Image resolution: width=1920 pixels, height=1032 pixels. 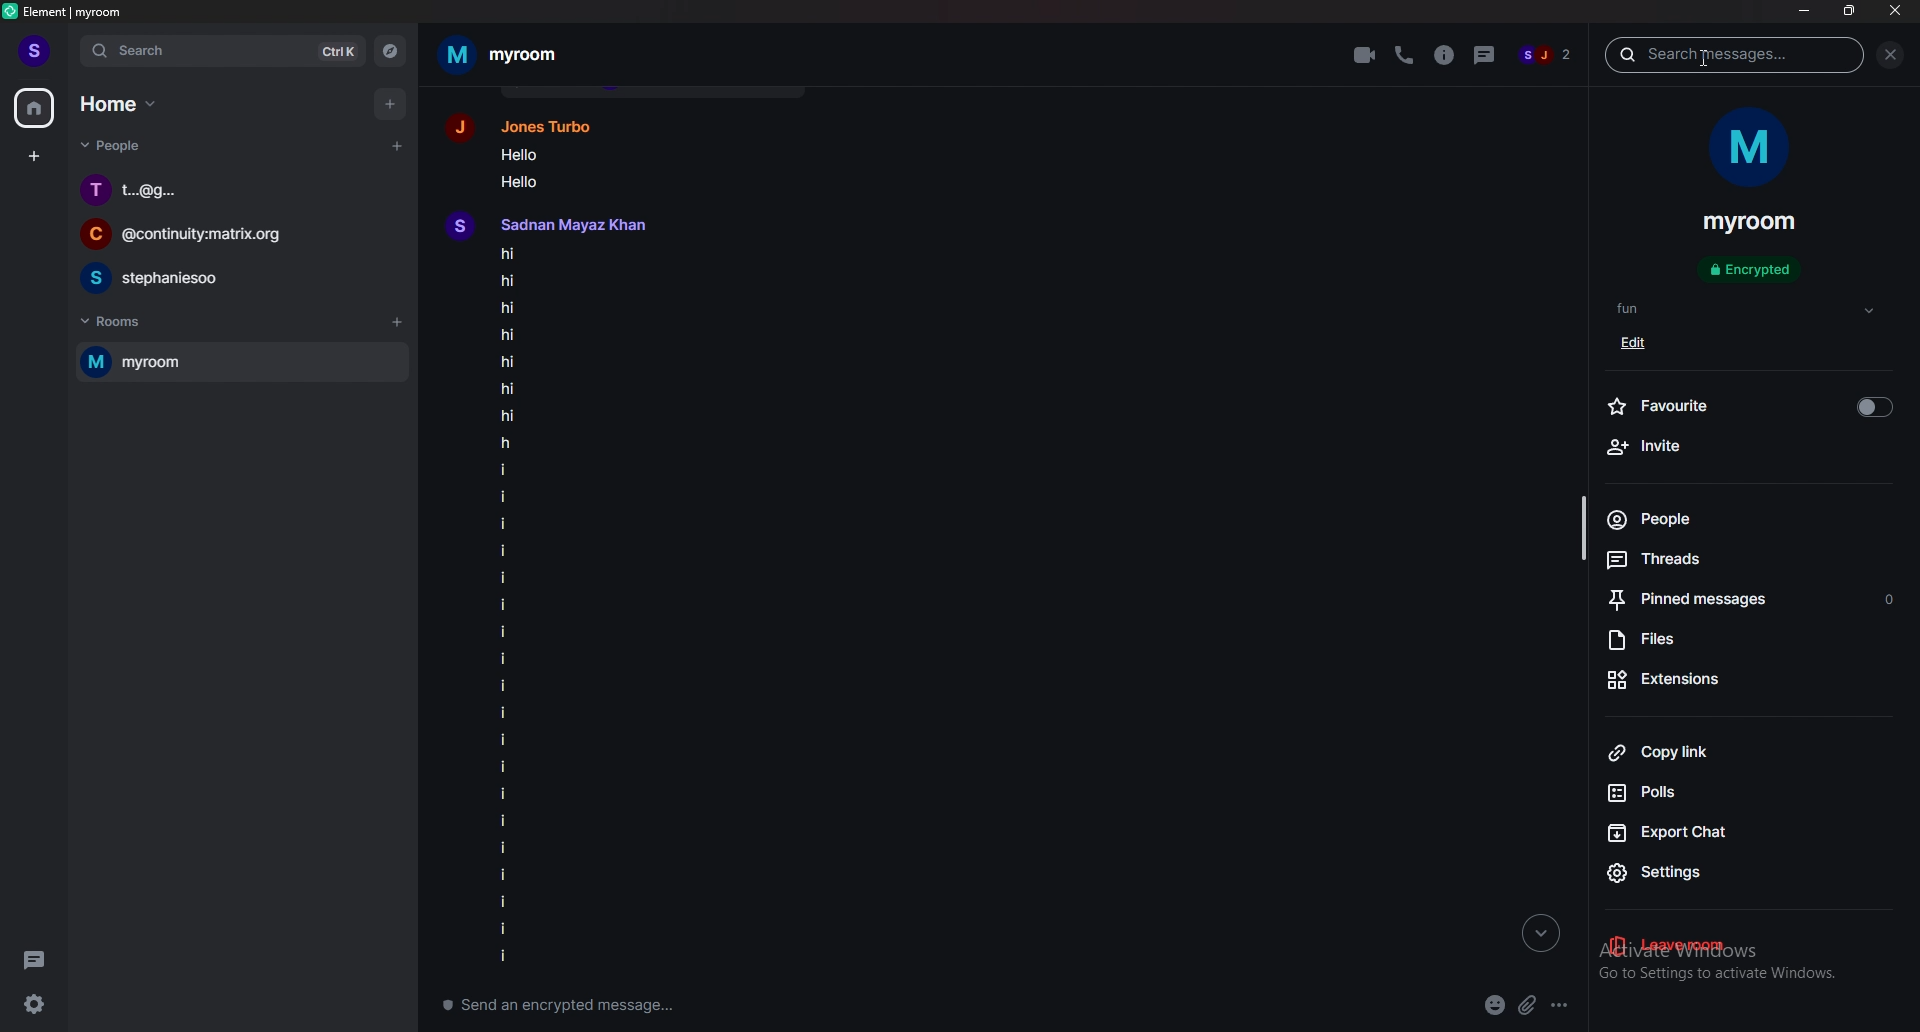 What do you see at coordinates (237, 235) in the screenshot?
I see `chat` at bounding box center [237, 235].